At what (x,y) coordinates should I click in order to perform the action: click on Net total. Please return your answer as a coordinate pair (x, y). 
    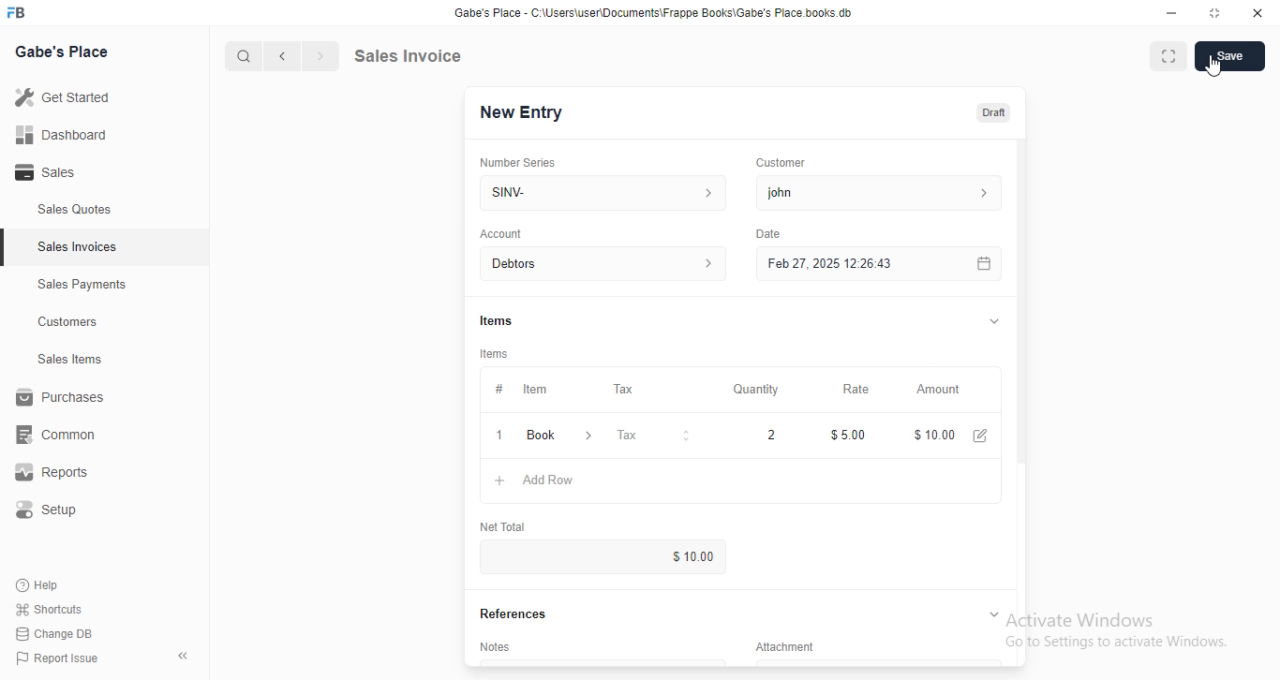
    Looking at the image, I should click on (501, 528).